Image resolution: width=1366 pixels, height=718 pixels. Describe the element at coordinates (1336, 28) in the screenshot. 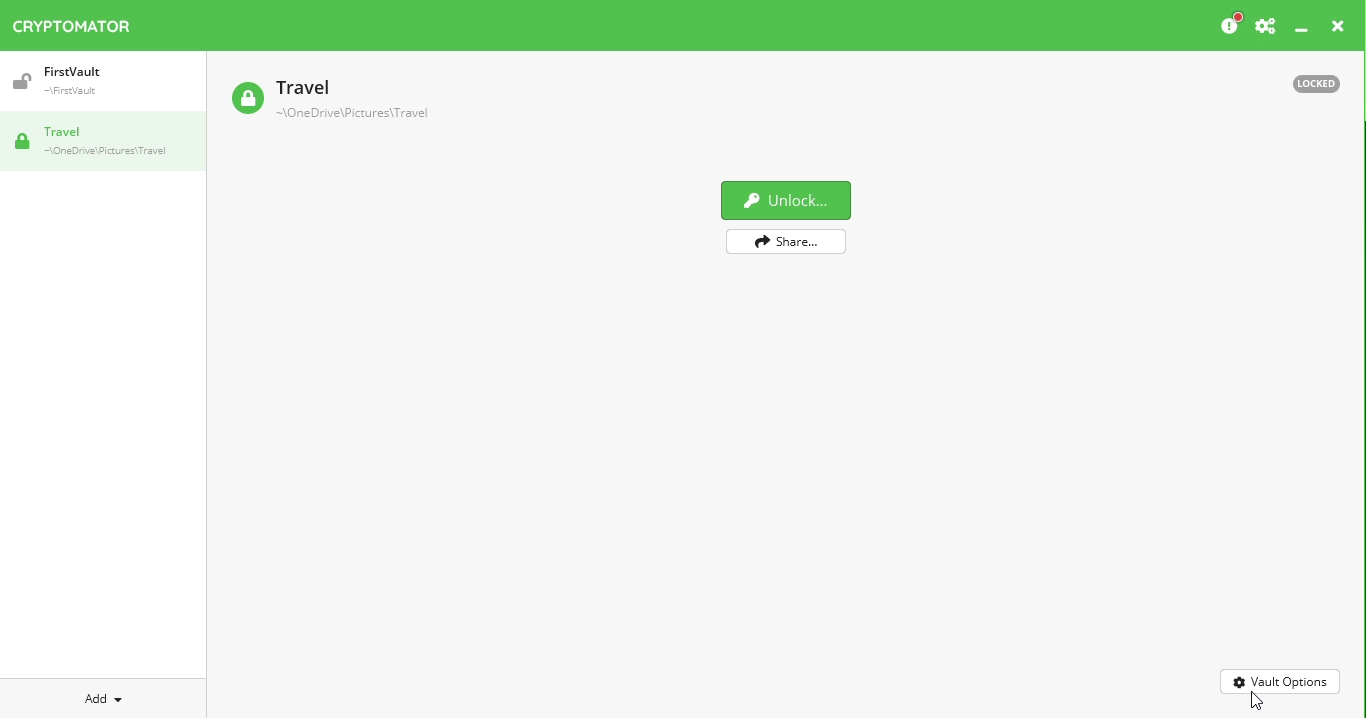

I see `Close` at that location.